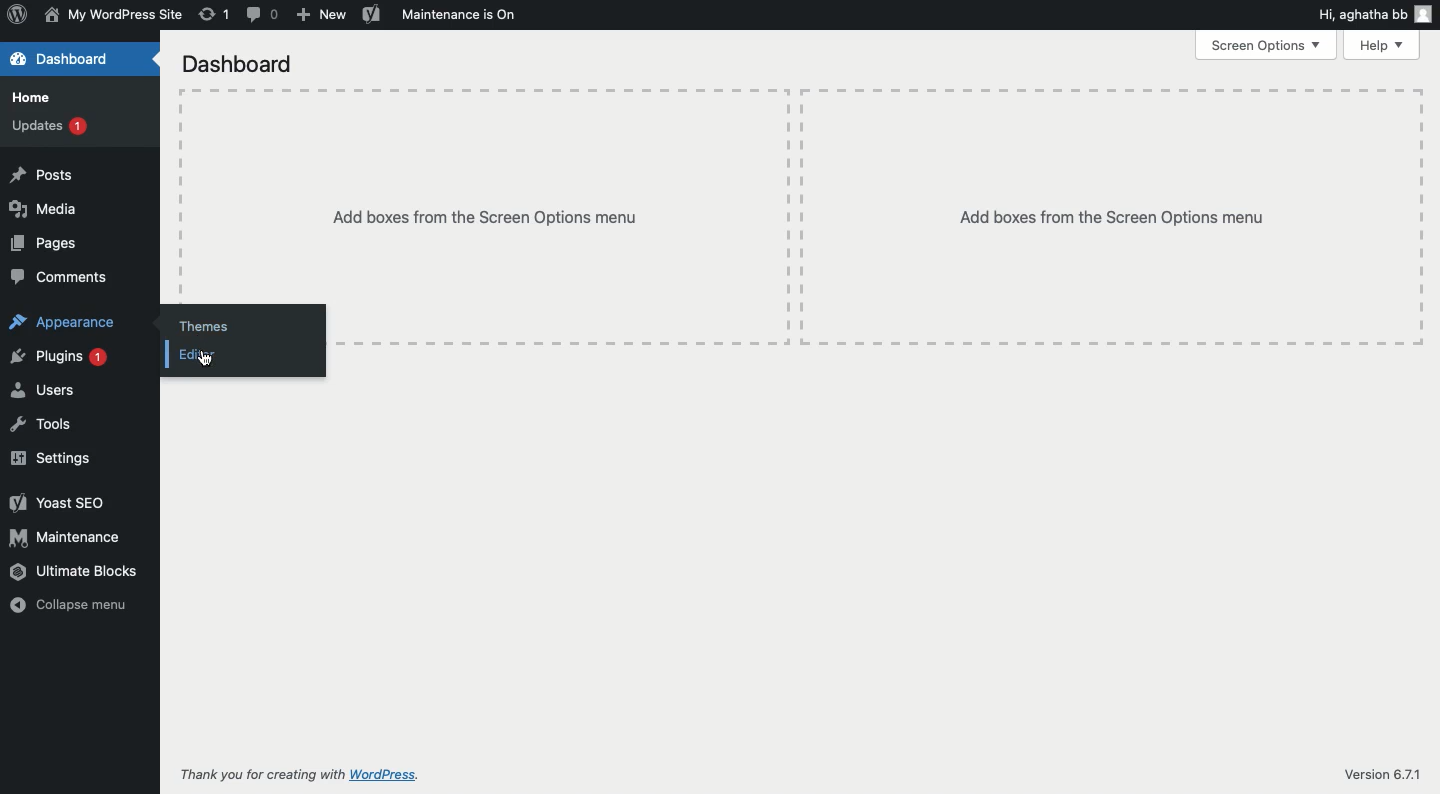  What do you see at coordinates (239, 66) in the screenshot?
I see `Dashboard` at bounding box center [239, 66].